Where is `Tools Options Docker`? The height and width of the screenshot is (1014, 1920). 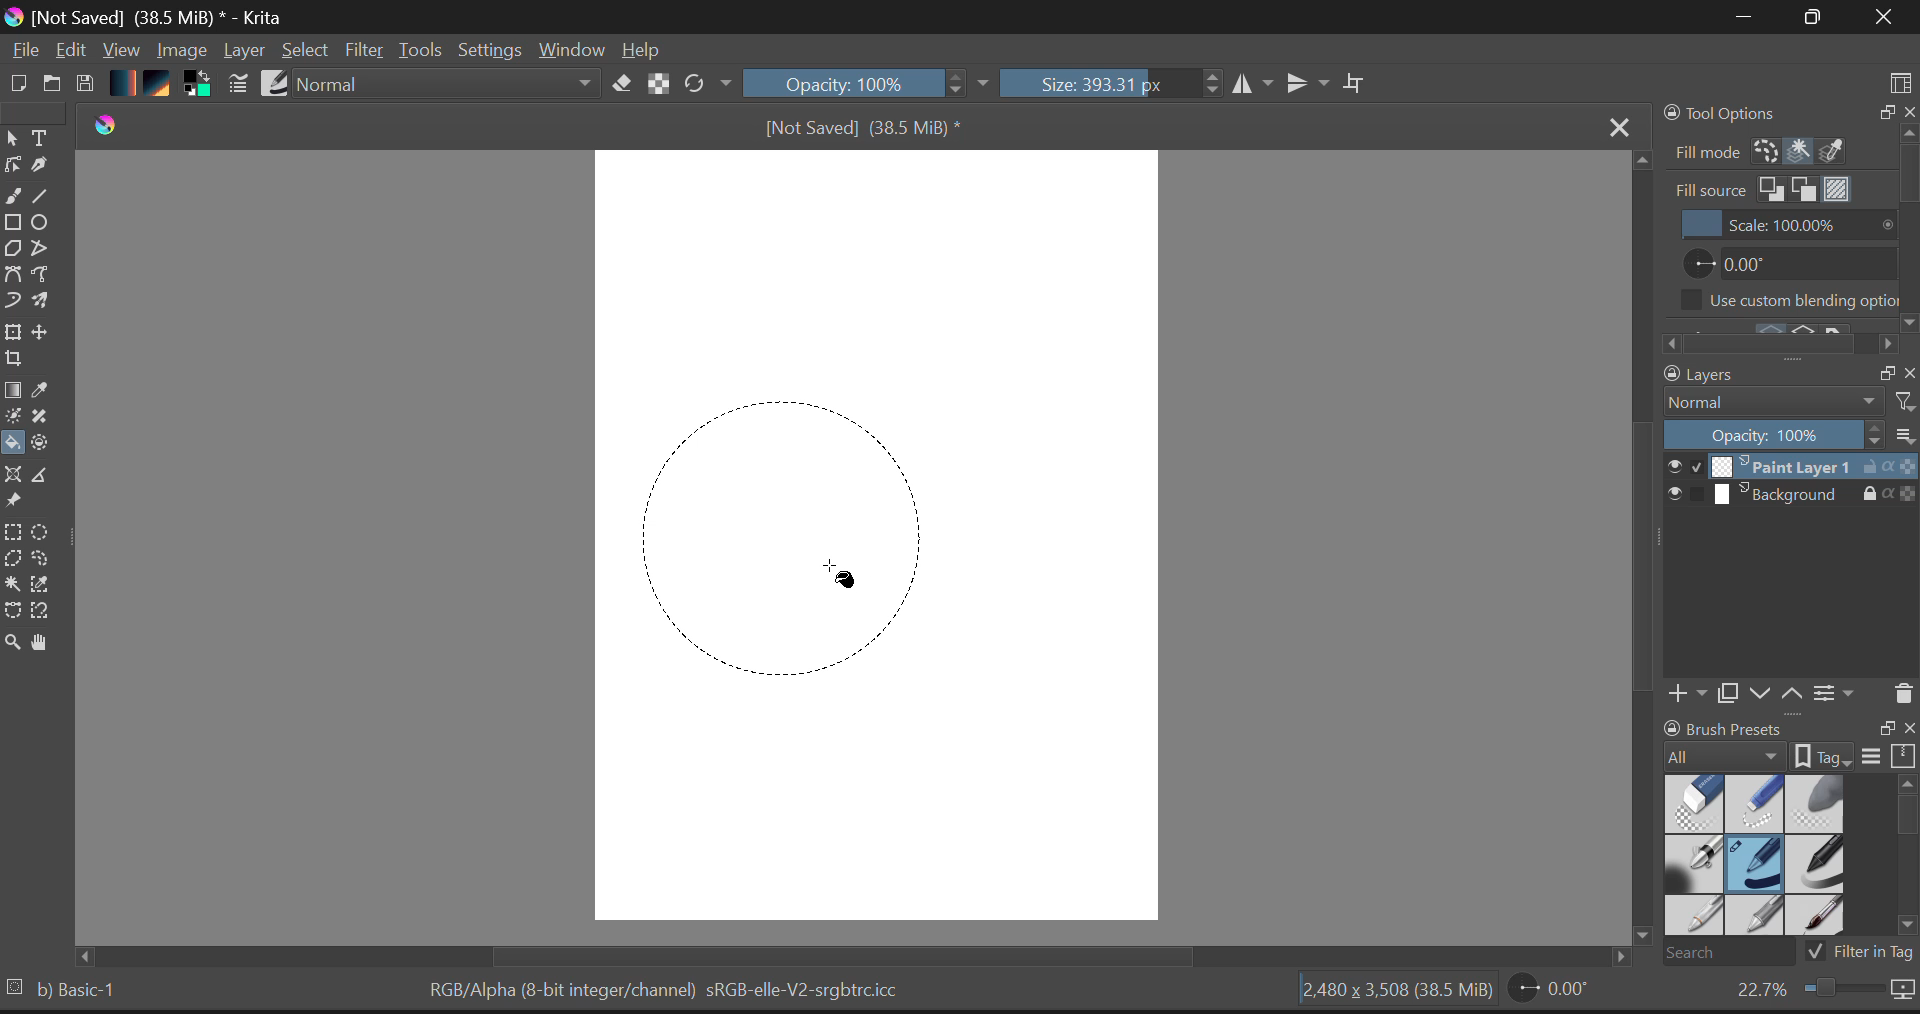 Tools Options Docker is located at coordinates (1788, 131).